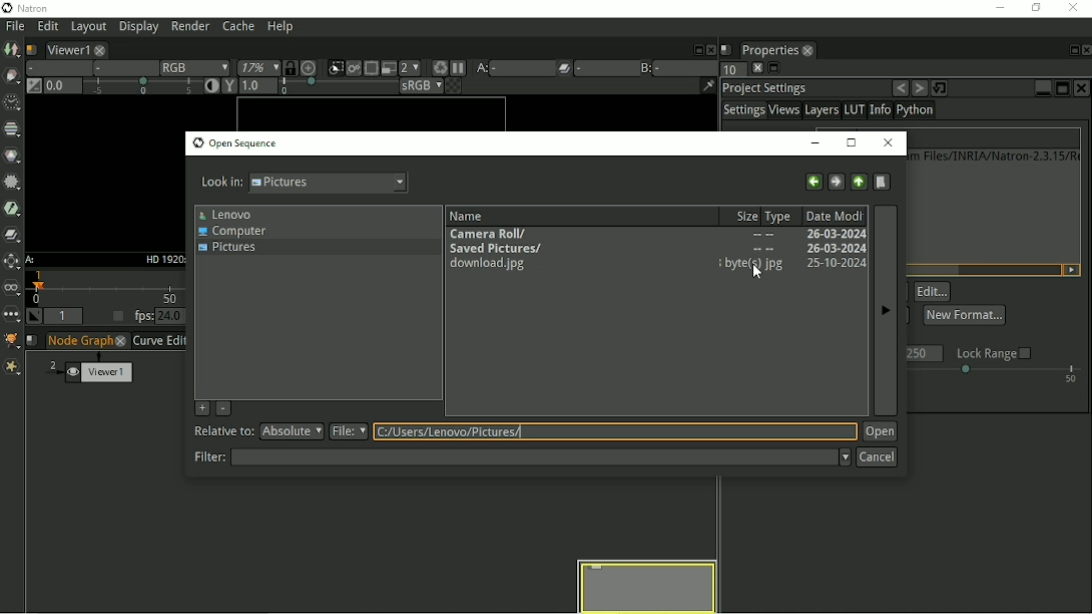  What do you see at coordinates (762, 250) in the screenshot?
I see `--` at bounding box center [762, 250].